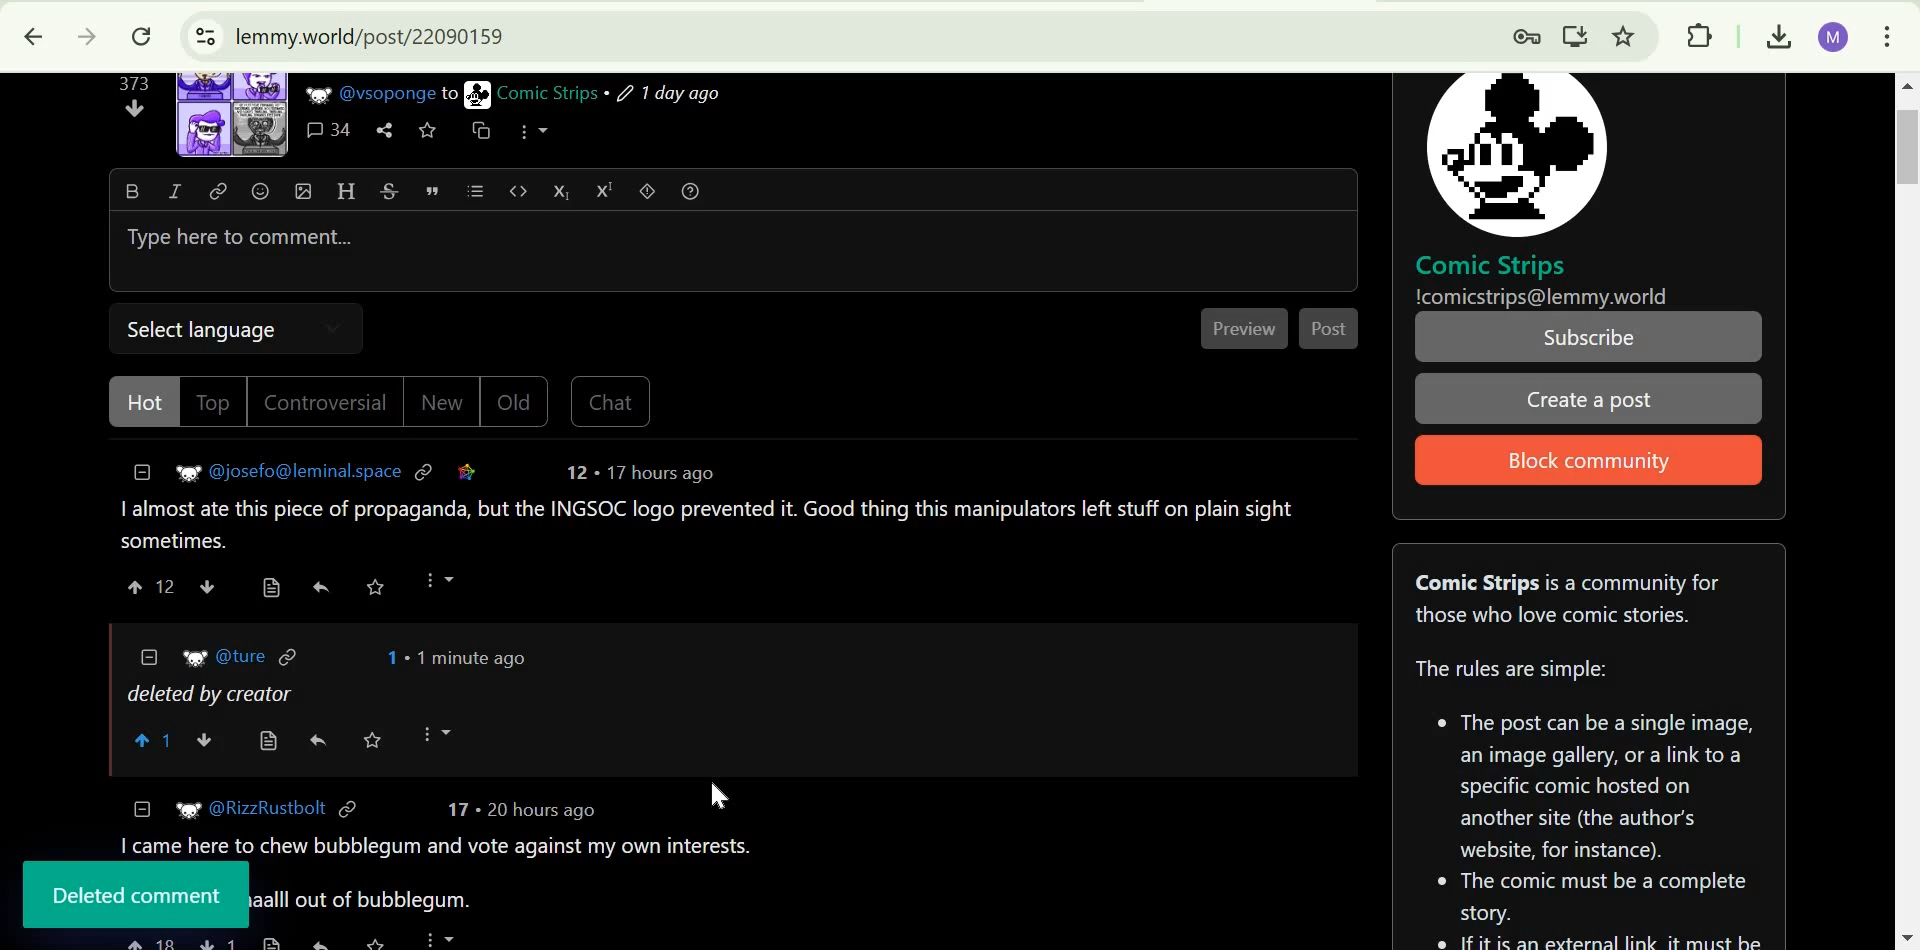 This screenshot has width=1920, height=950. I want to click on view source, so click(274, 942).